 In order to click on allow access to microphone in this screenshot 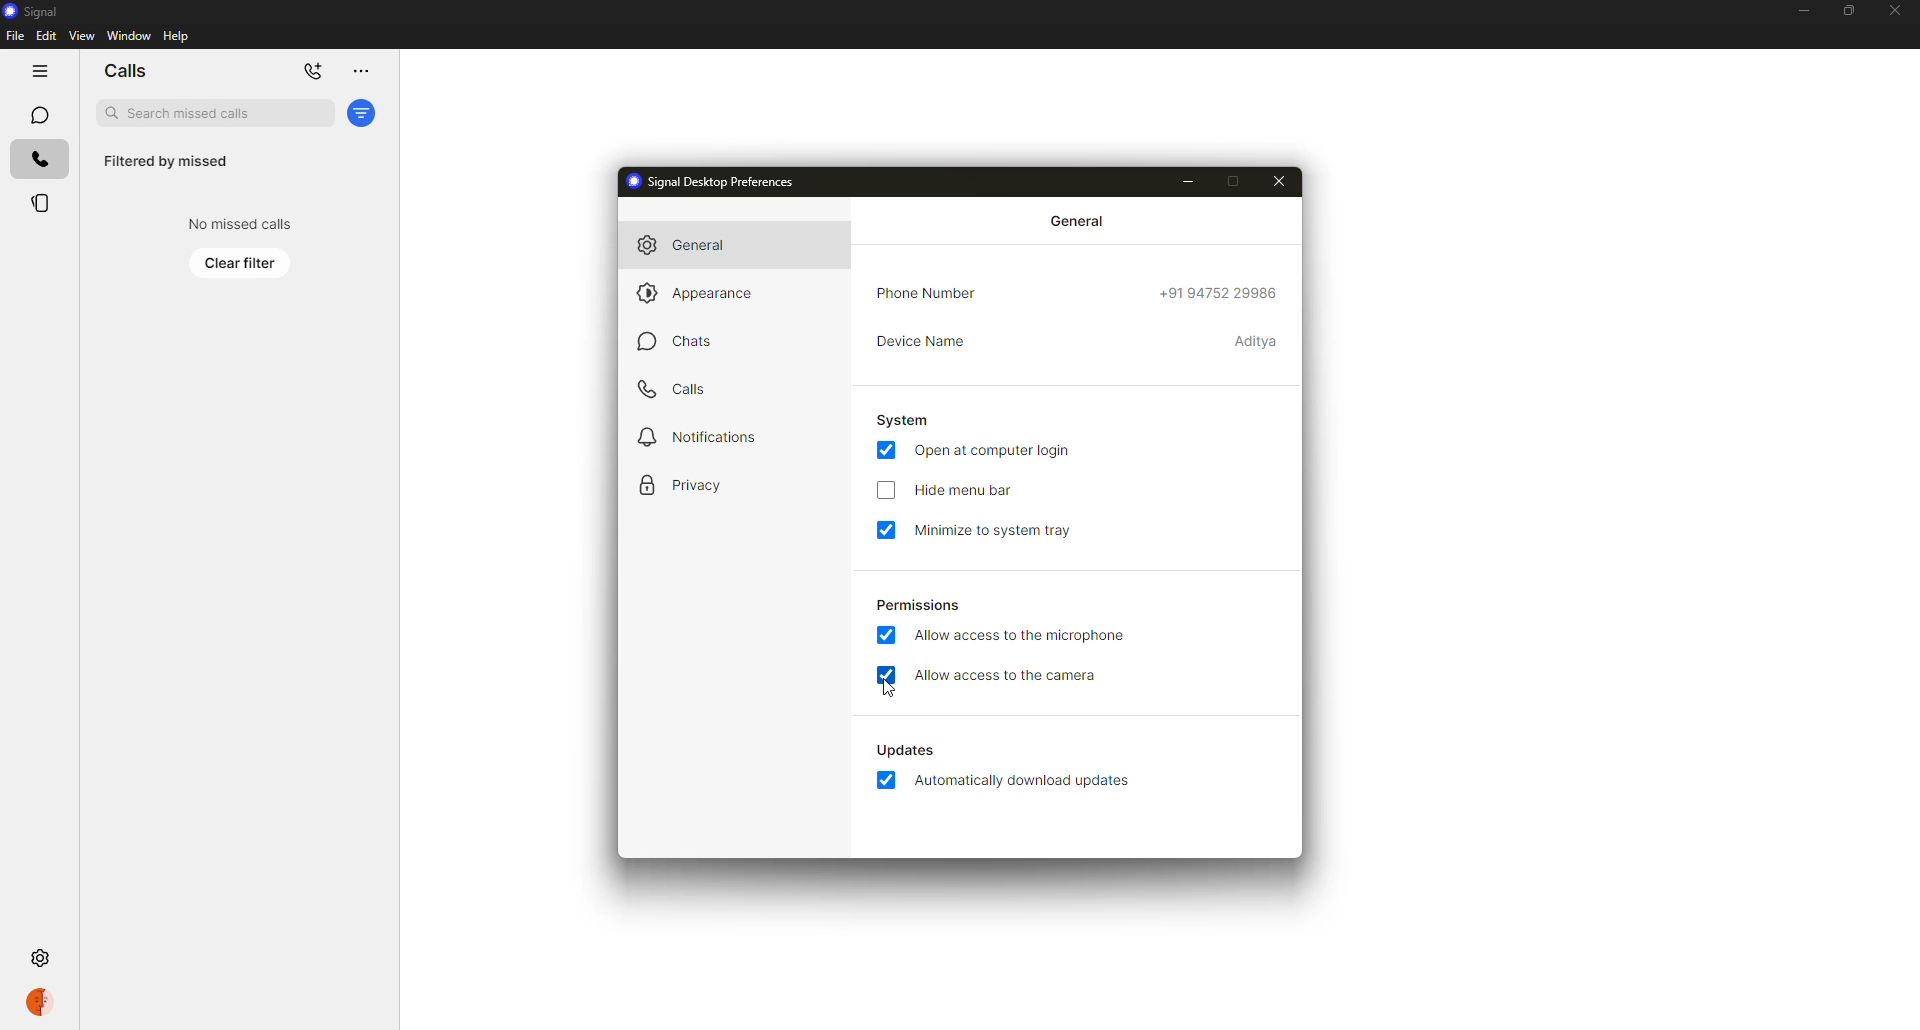, I will do `click(1022, 638)`.